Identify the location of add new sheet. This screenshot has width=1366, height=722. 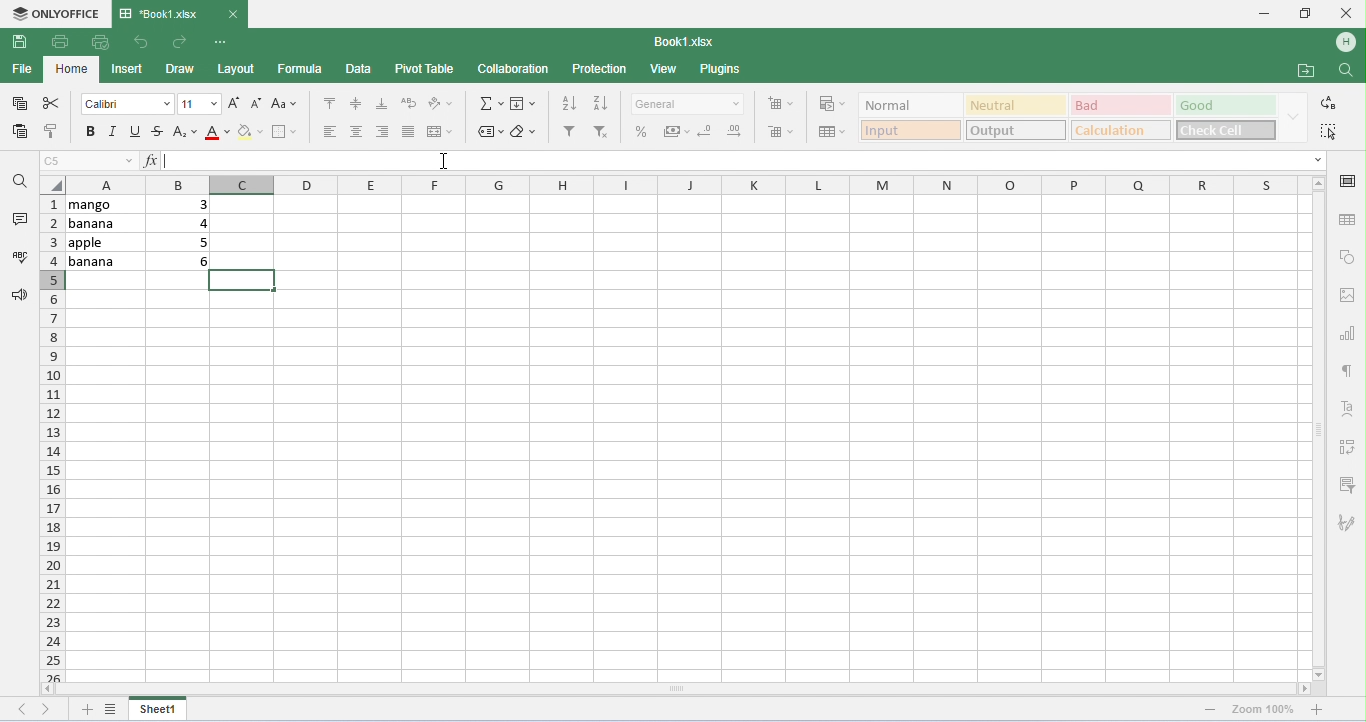
(85, 709).